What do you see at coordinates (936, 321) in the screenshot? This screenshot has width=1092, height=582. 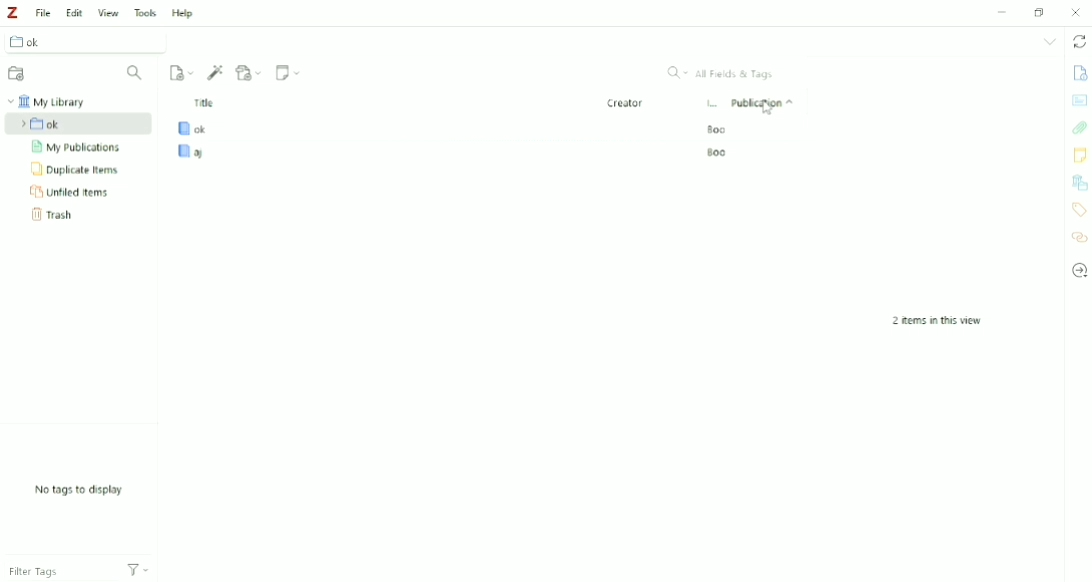 I see `2 items in this view` at bounding box center [936, 321].